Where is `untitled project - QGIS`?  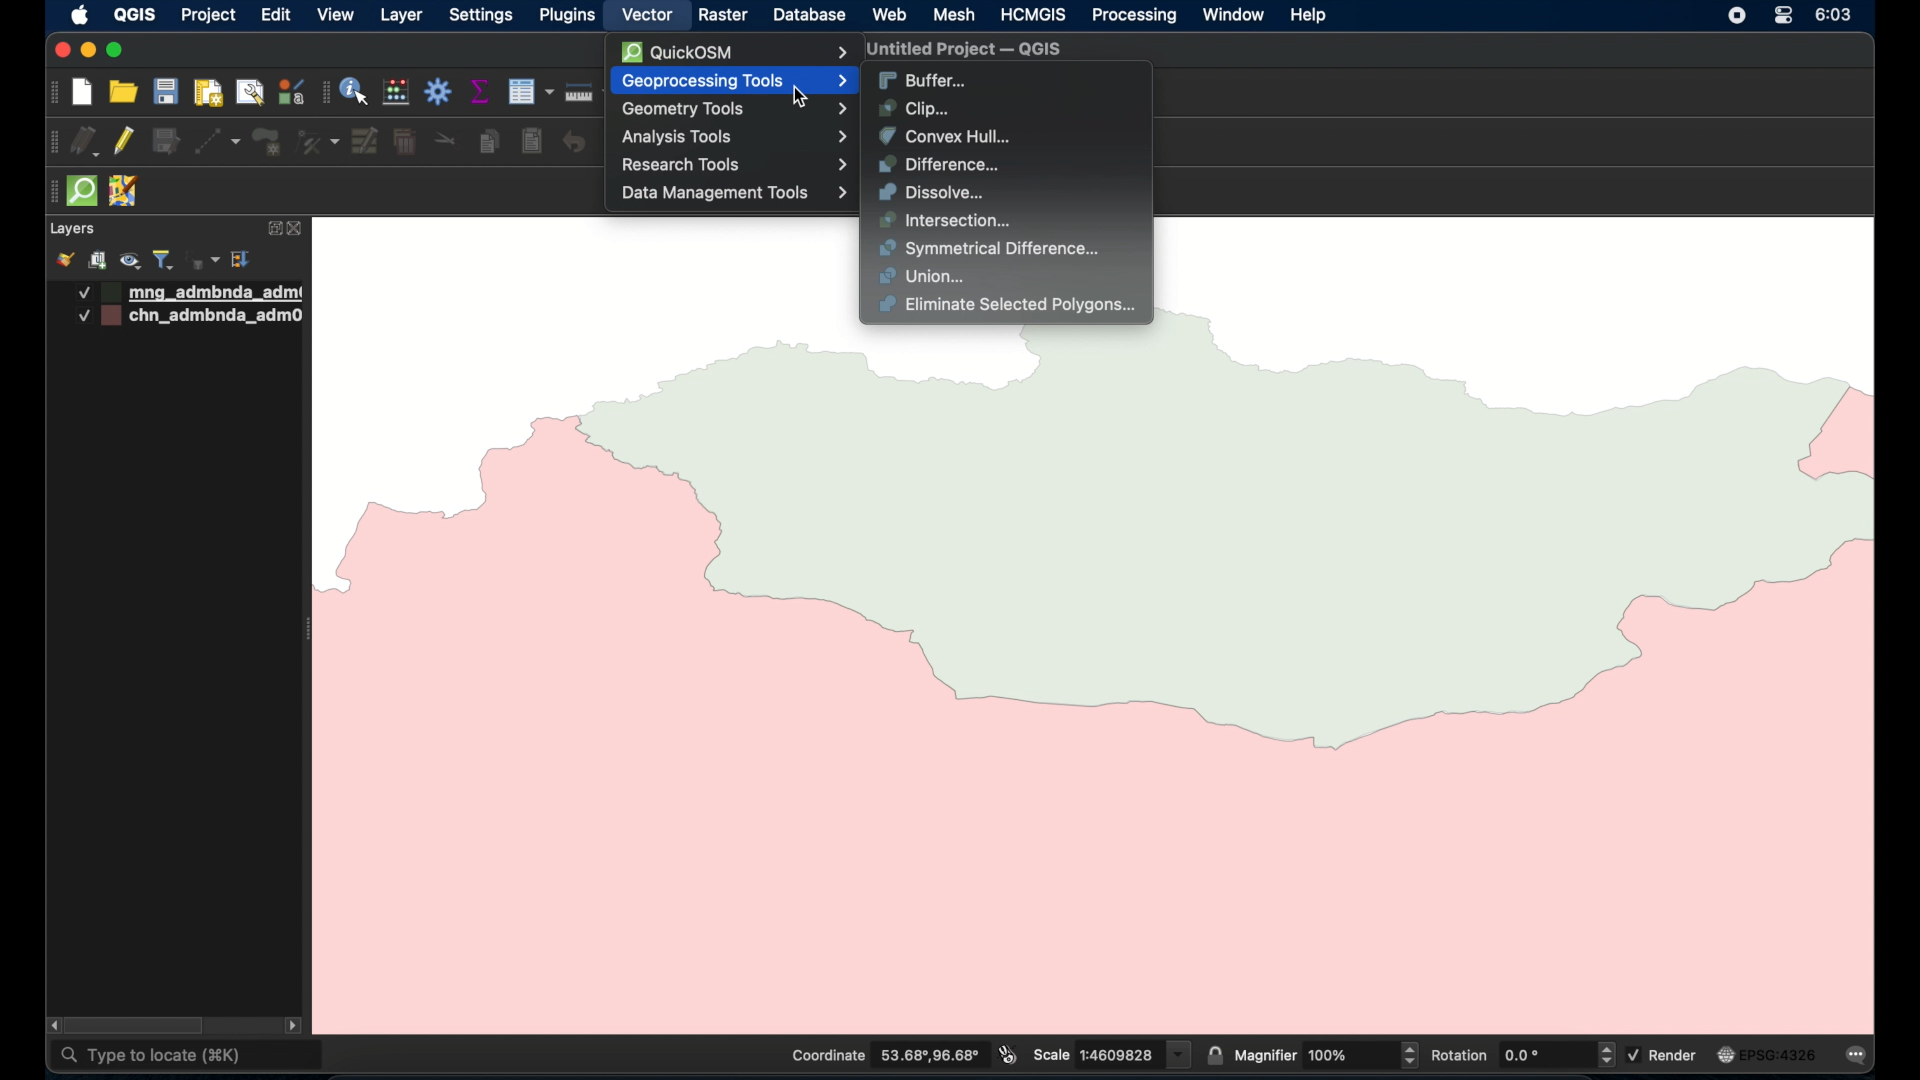 untitled project - QGIS is located at coordinates (959, 51).